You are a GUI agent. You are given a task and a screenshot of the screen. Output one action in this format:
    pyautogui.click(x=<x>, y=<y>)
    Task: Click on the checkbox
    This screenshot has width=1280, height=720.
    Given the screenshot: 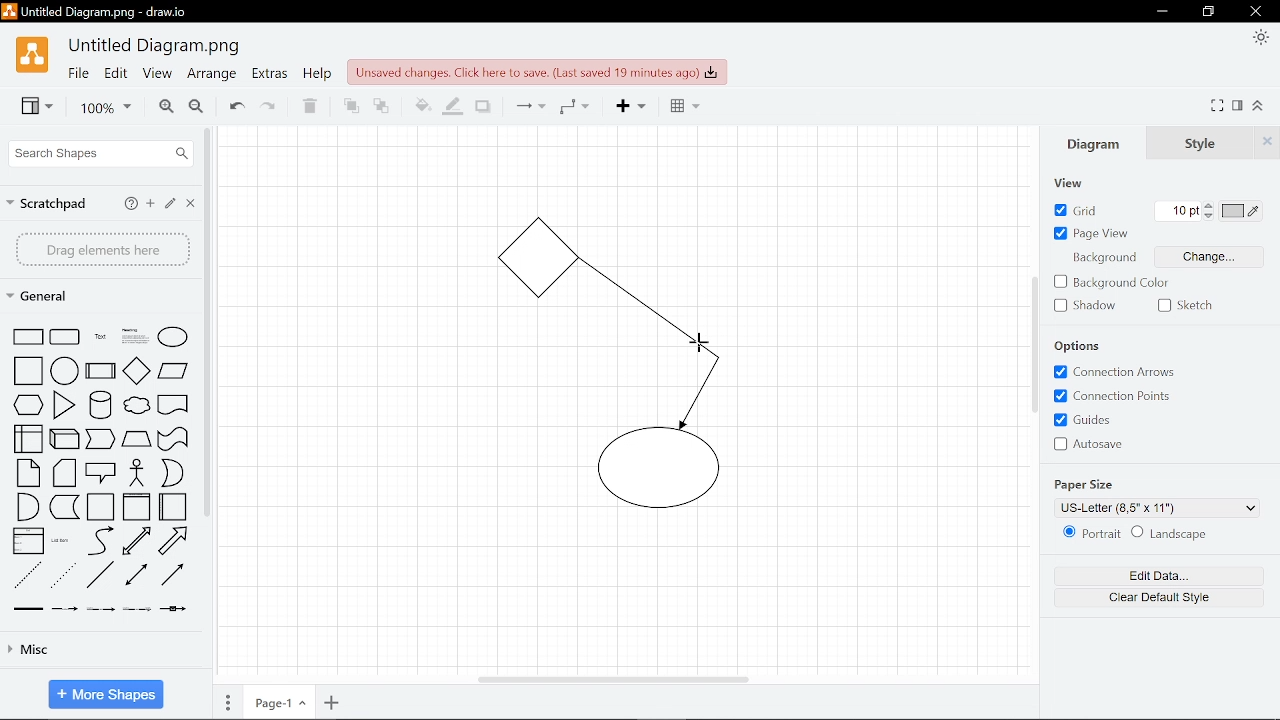 What is the action you would take?
    pyautogui.click(x=1059, y=234)
    